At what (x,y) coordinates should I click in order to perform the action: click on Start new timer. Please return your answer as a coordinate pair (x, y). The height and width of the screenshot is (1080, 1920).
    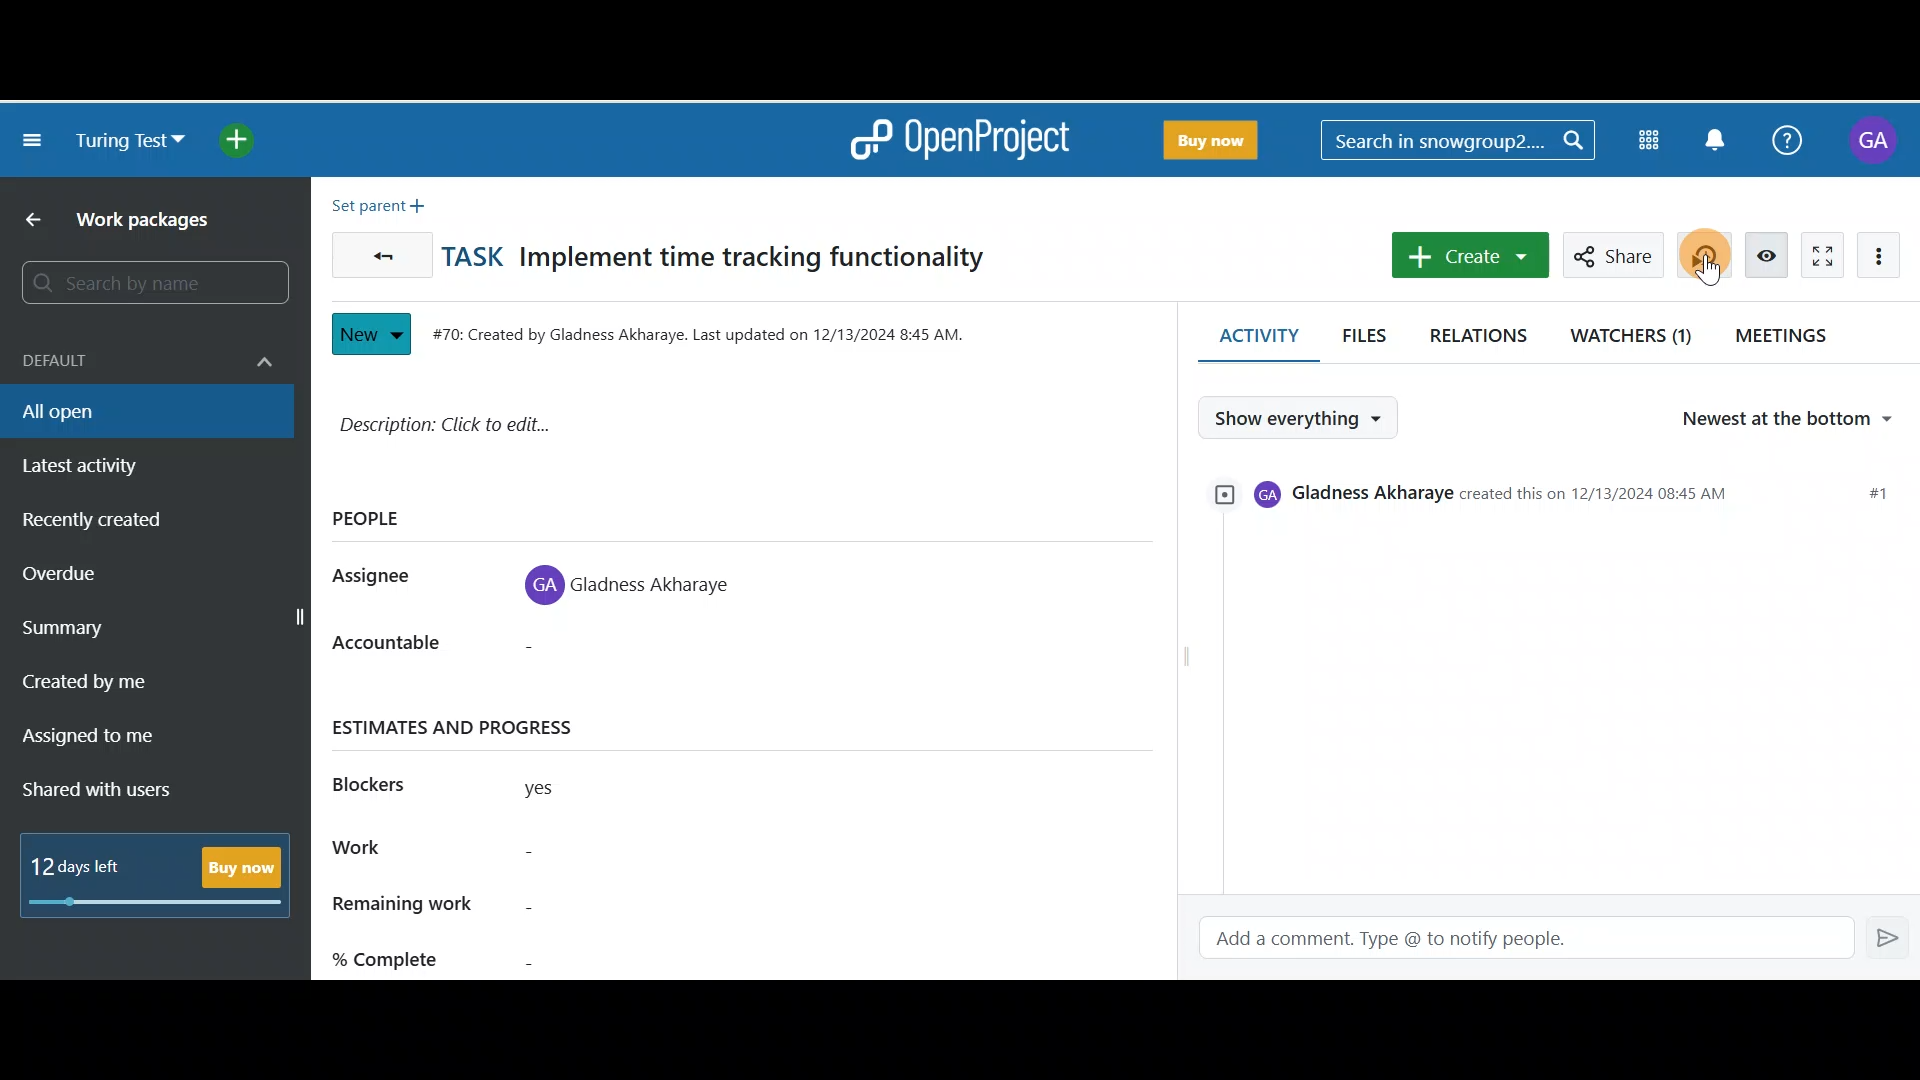
    Looking at the image, I should click on (1704, 255).